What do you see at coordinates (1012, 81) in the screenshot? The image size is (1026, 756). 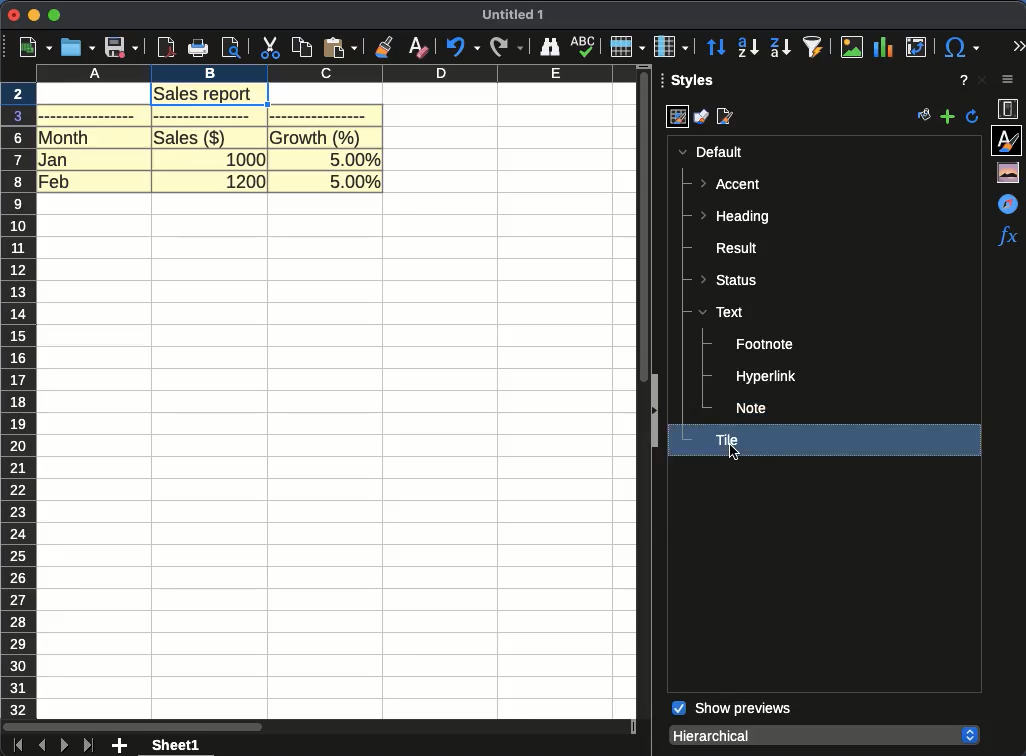 I see `sidebar` at bounding box center [1012, 81].